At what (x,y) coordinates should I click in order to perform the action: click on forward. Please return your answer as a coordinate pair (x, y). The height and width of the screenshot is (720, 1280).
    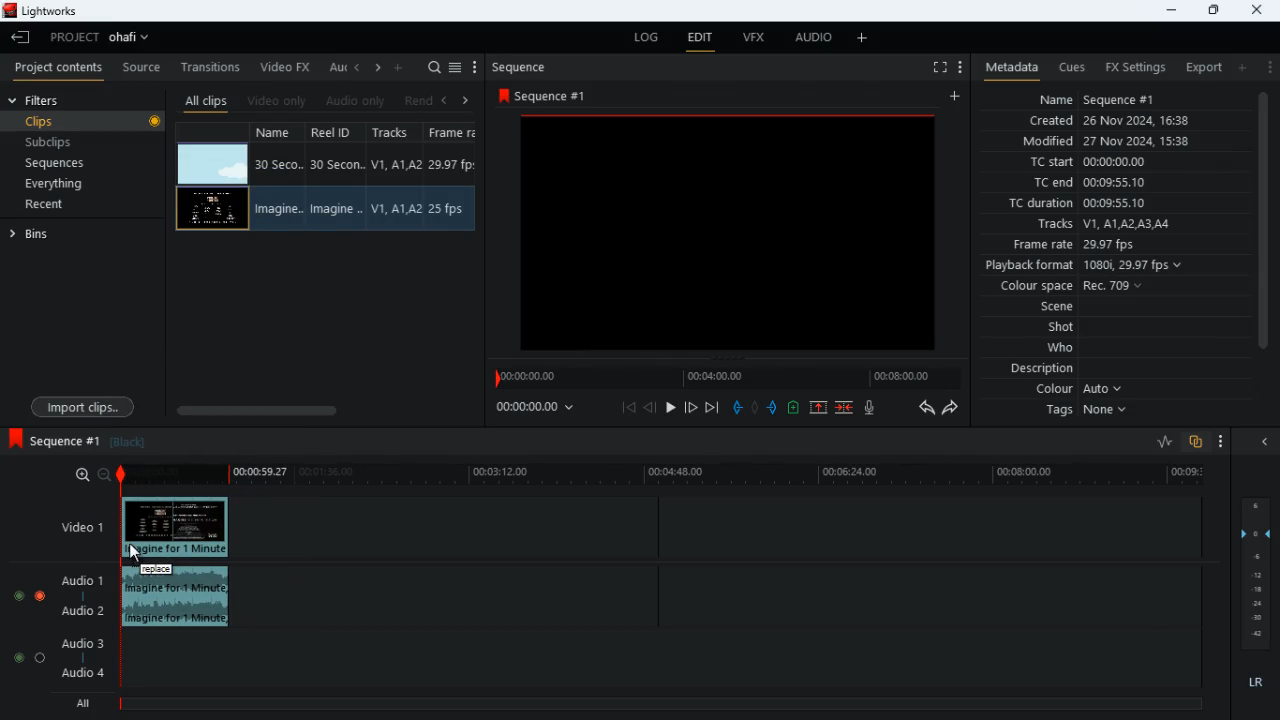
    Looking at the image, I should click on (689, 407).